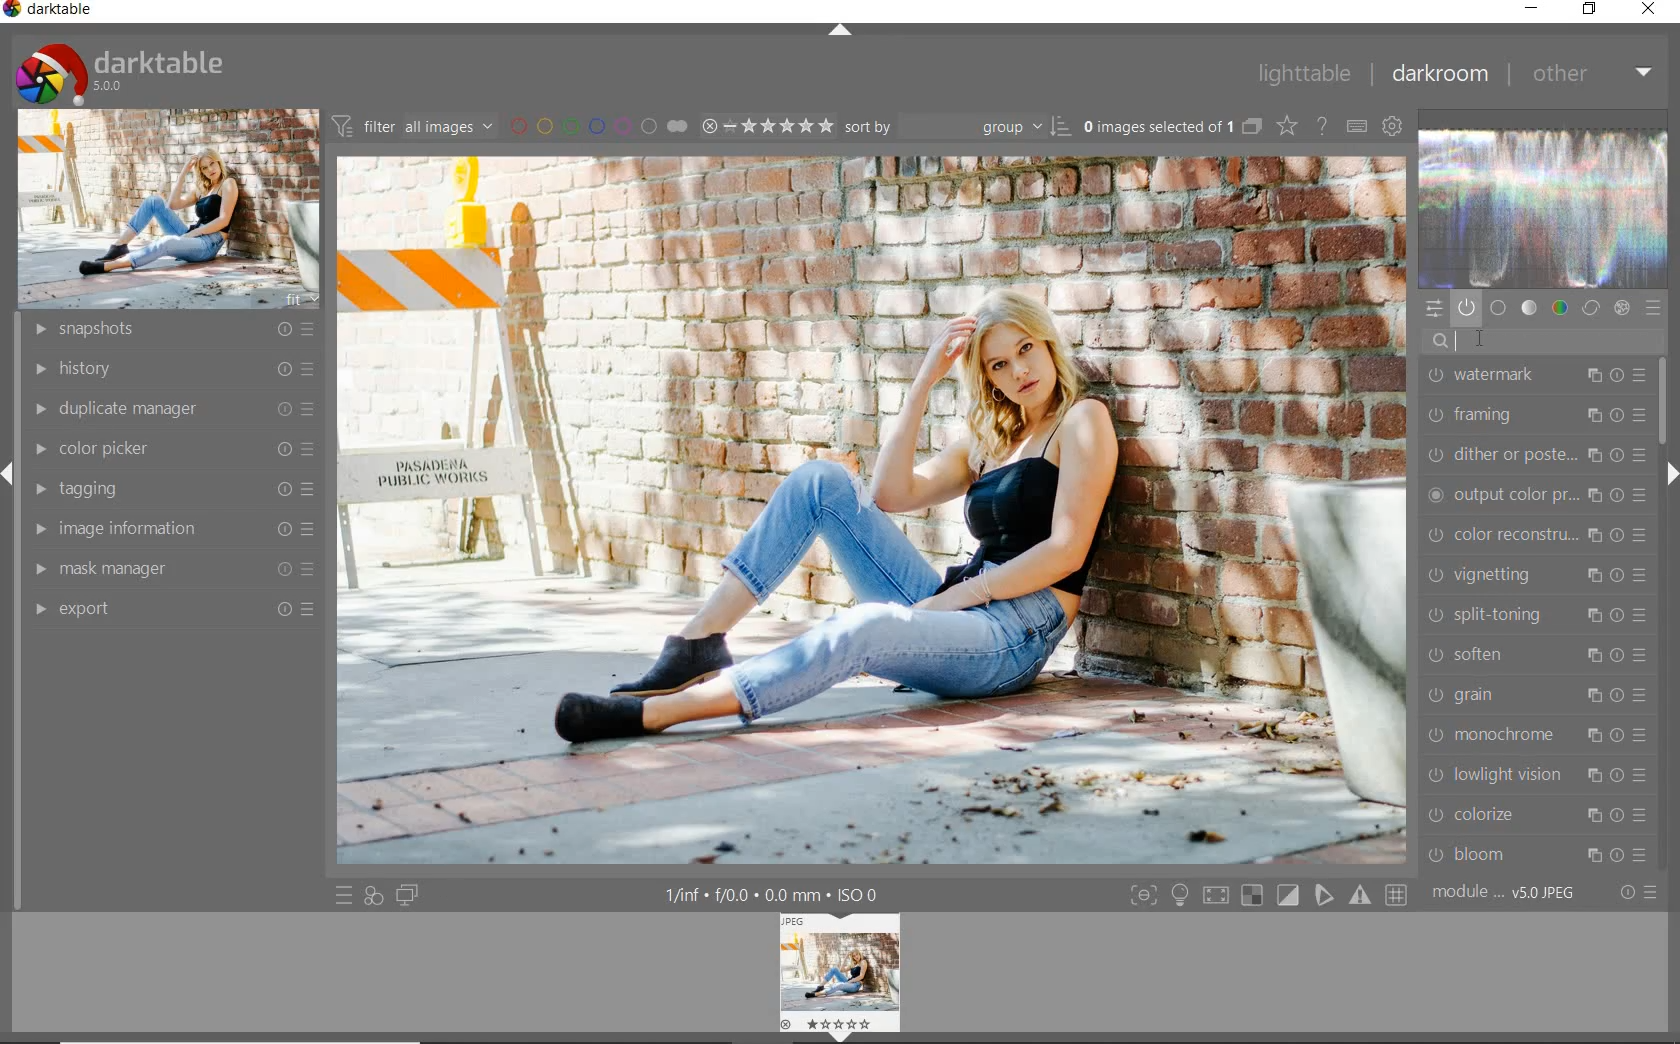 This screenshot has height=1044, width=1680. What do you see at coordinates (1650, 11) in the screenshot?
I see `close` at bounding box center [1650, 11].